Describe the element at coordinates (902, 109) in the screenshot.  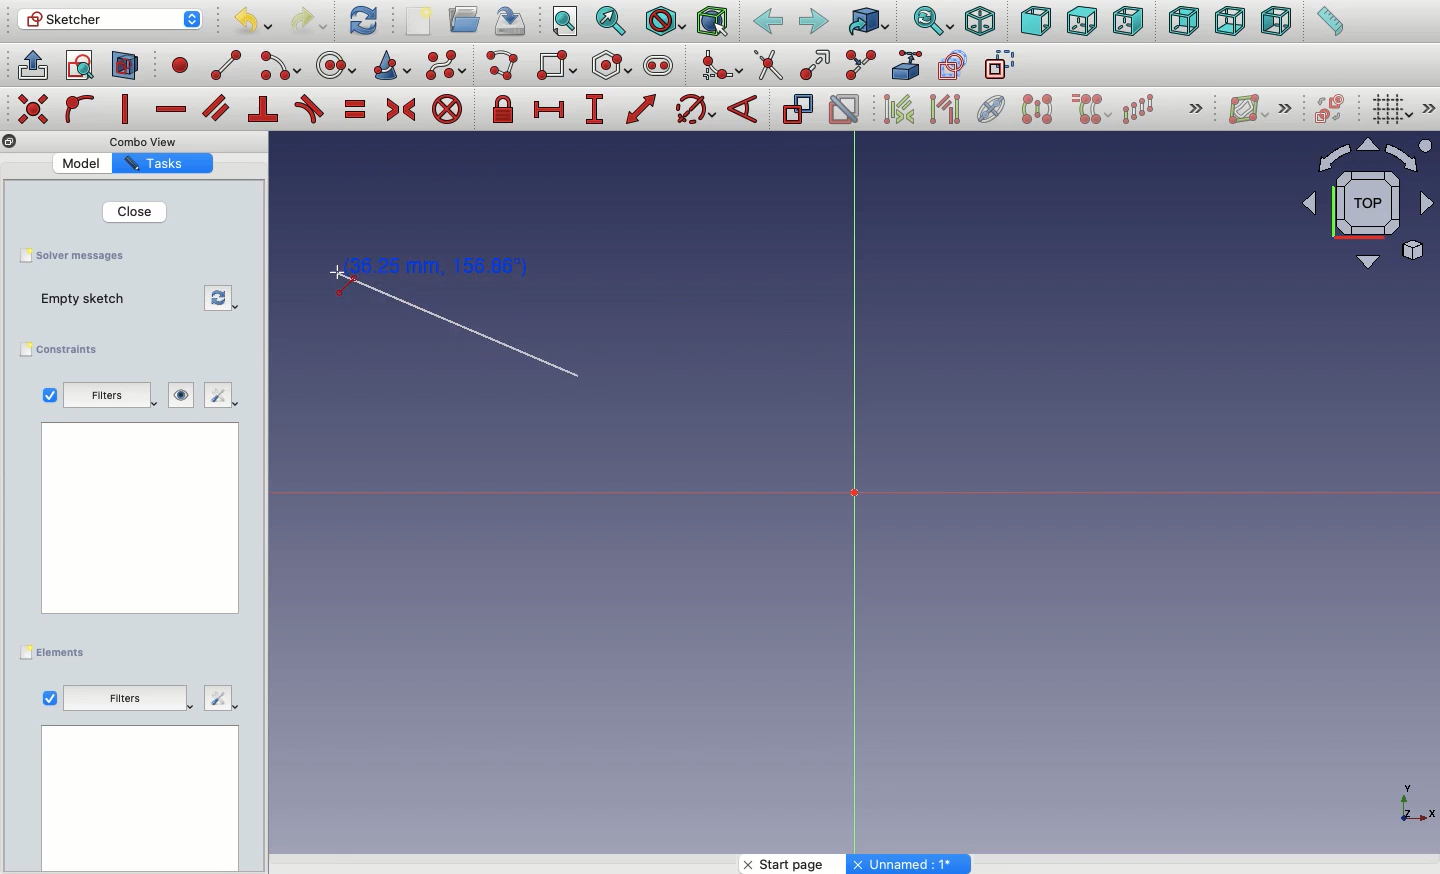
I see `Associated constraints` at that location.